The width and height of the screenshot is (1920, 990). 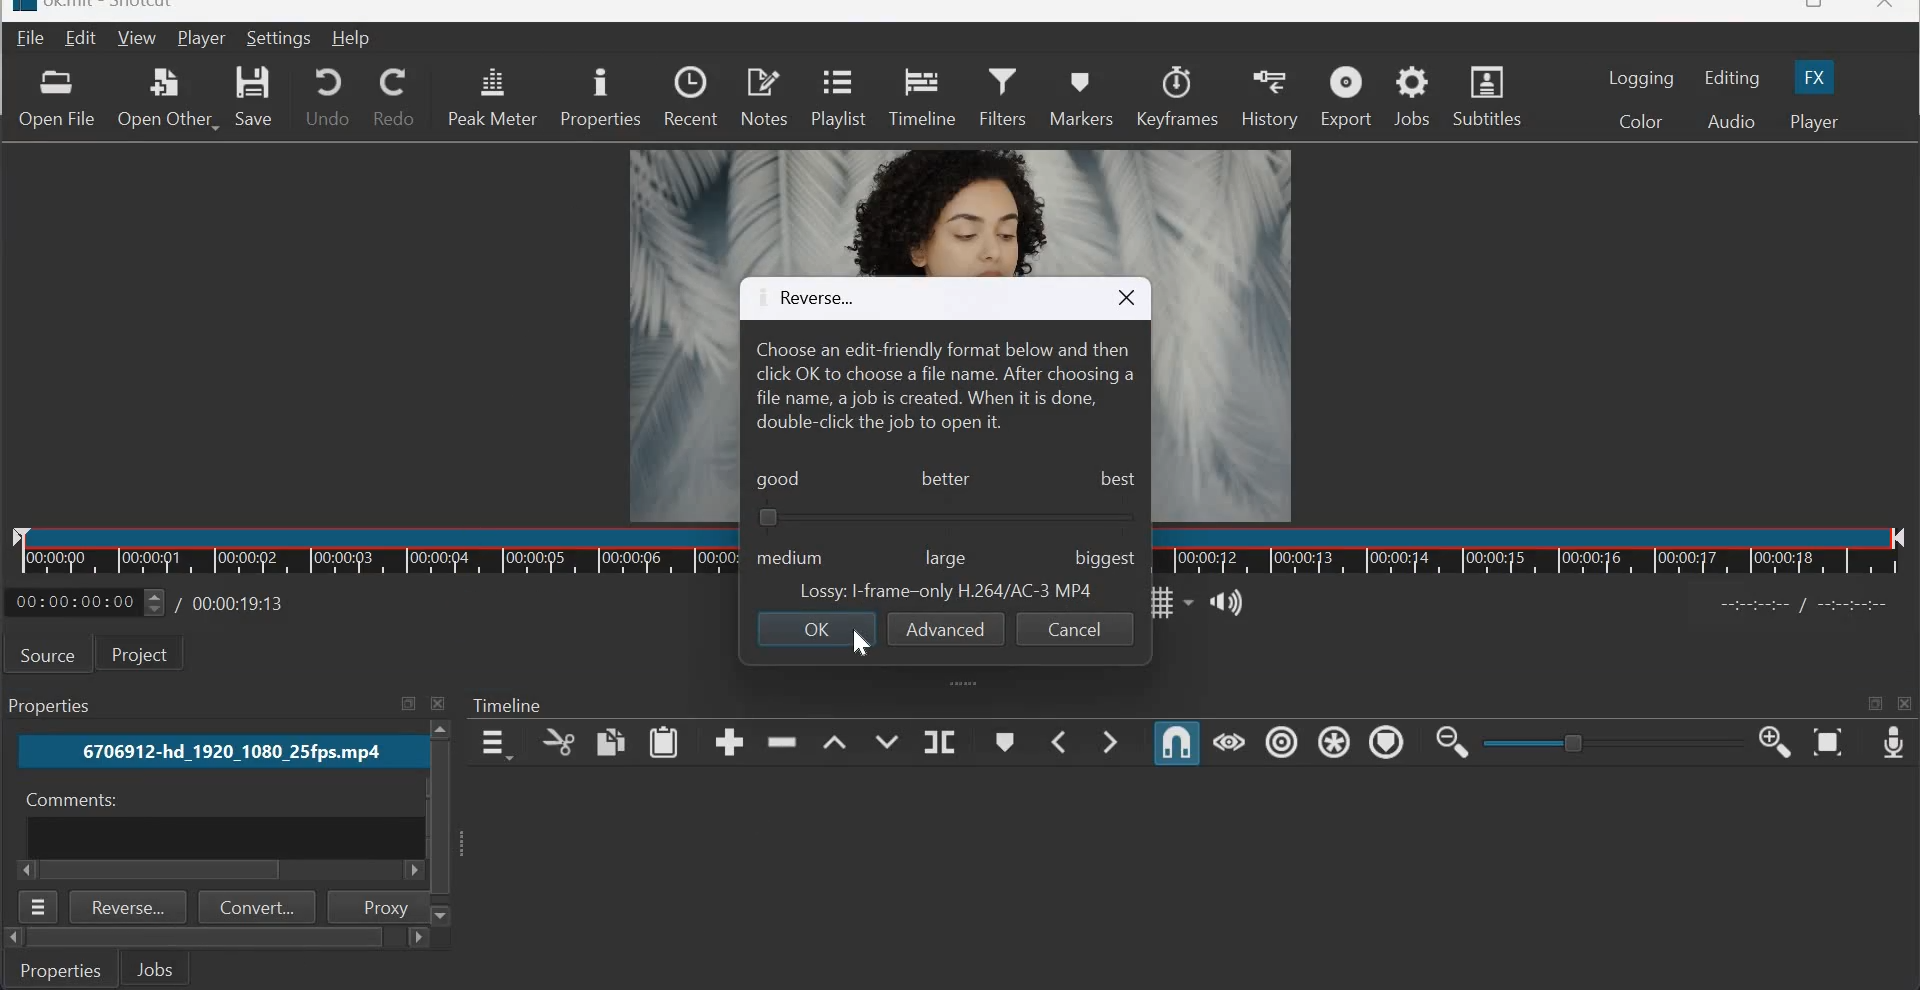 What do you see at coordinates (1281, 743) in the screenshot?
I see `Ripple` at bounding box center [1281, 743].